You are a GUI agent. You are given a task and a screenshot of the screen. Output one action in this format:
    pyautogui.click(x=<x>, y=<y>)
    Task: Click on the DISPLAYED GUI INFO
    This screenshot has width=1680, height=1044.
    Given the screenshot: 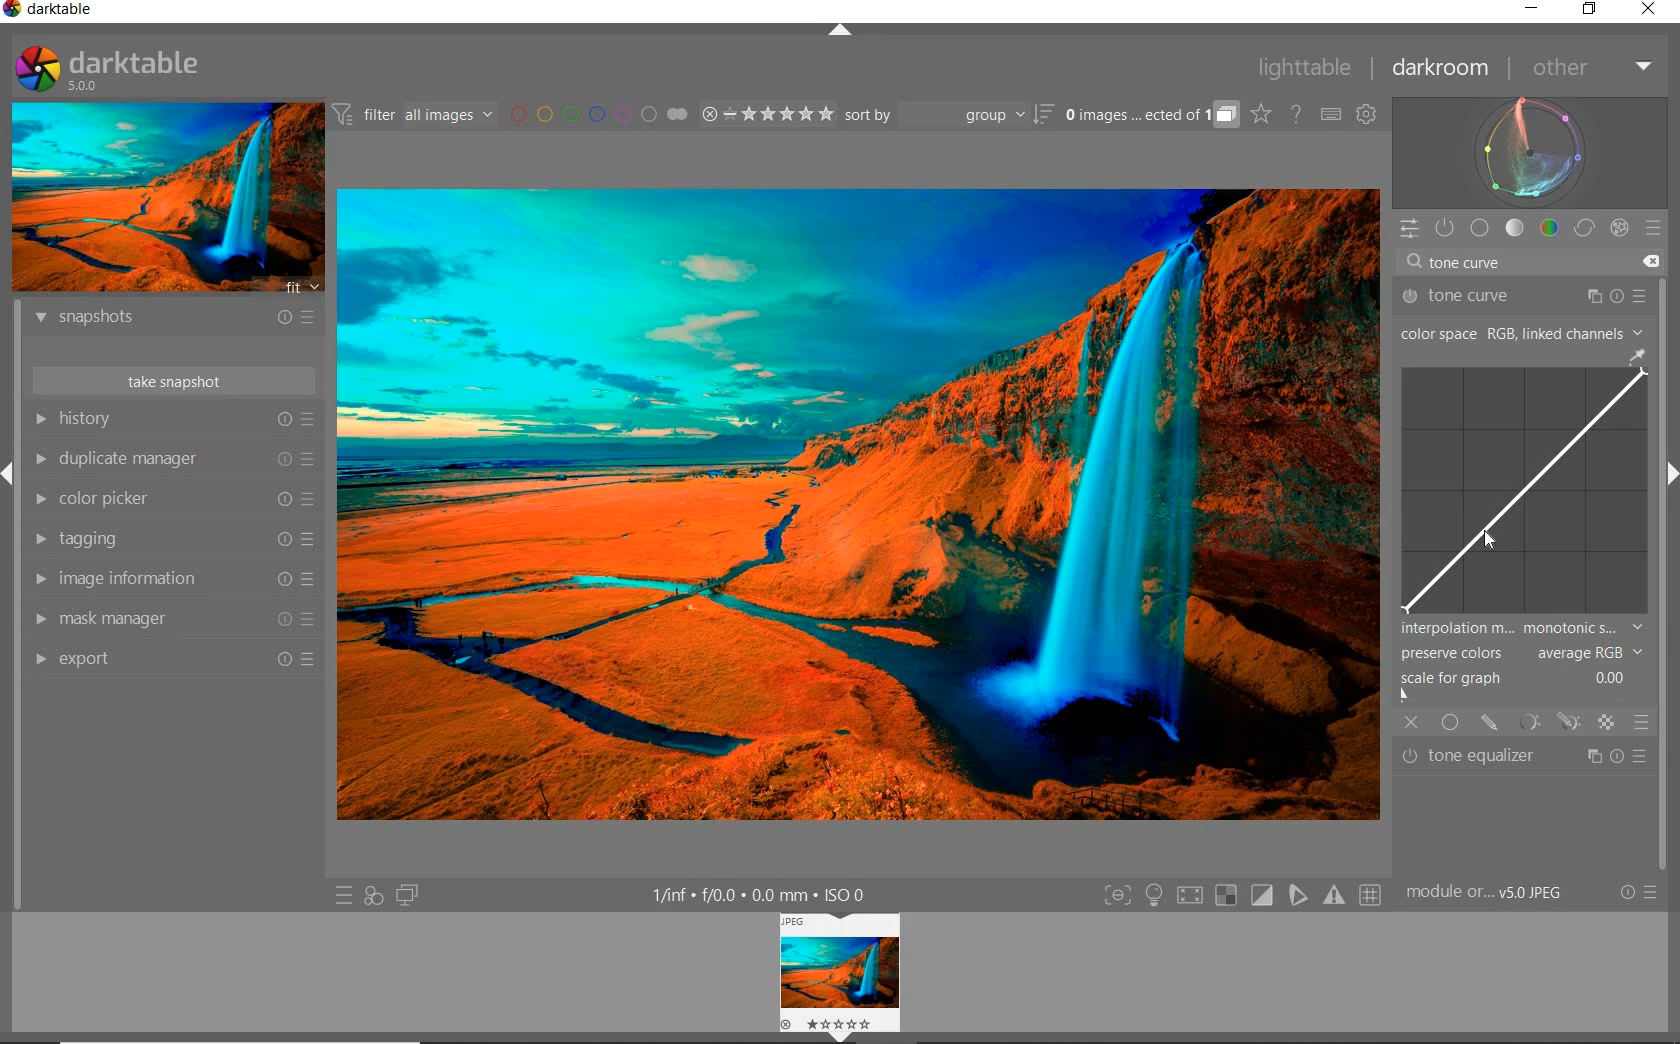 What is the action you would take?
    pyautogui.click(x=764, y=894)
    